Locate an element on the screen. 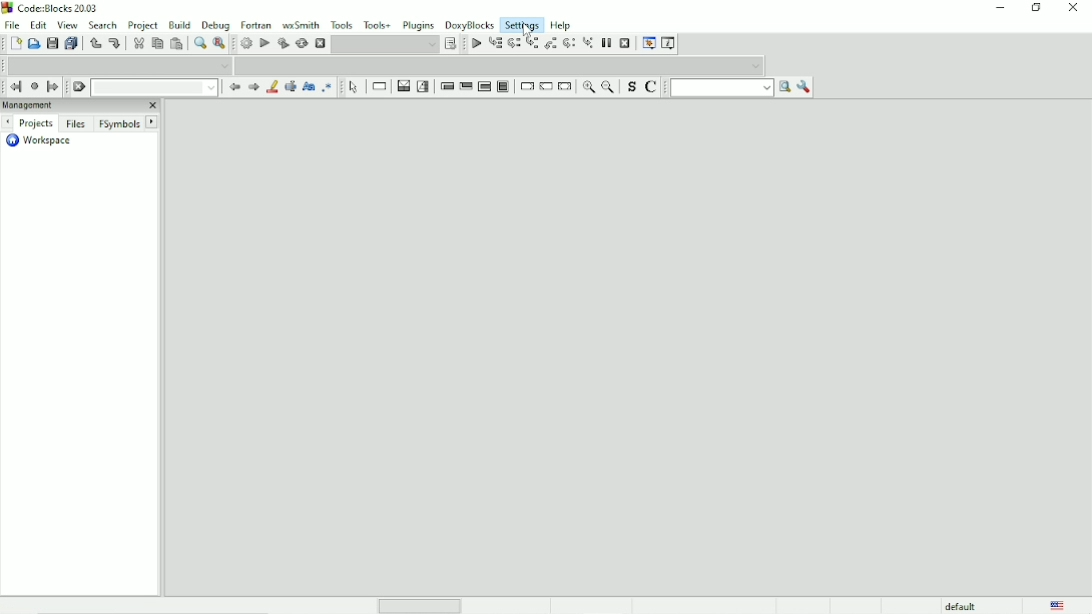 Image resolution: width=1092 pixels, height=614 pixels. Show the select target dialog  is located at coordinates (455, 44).